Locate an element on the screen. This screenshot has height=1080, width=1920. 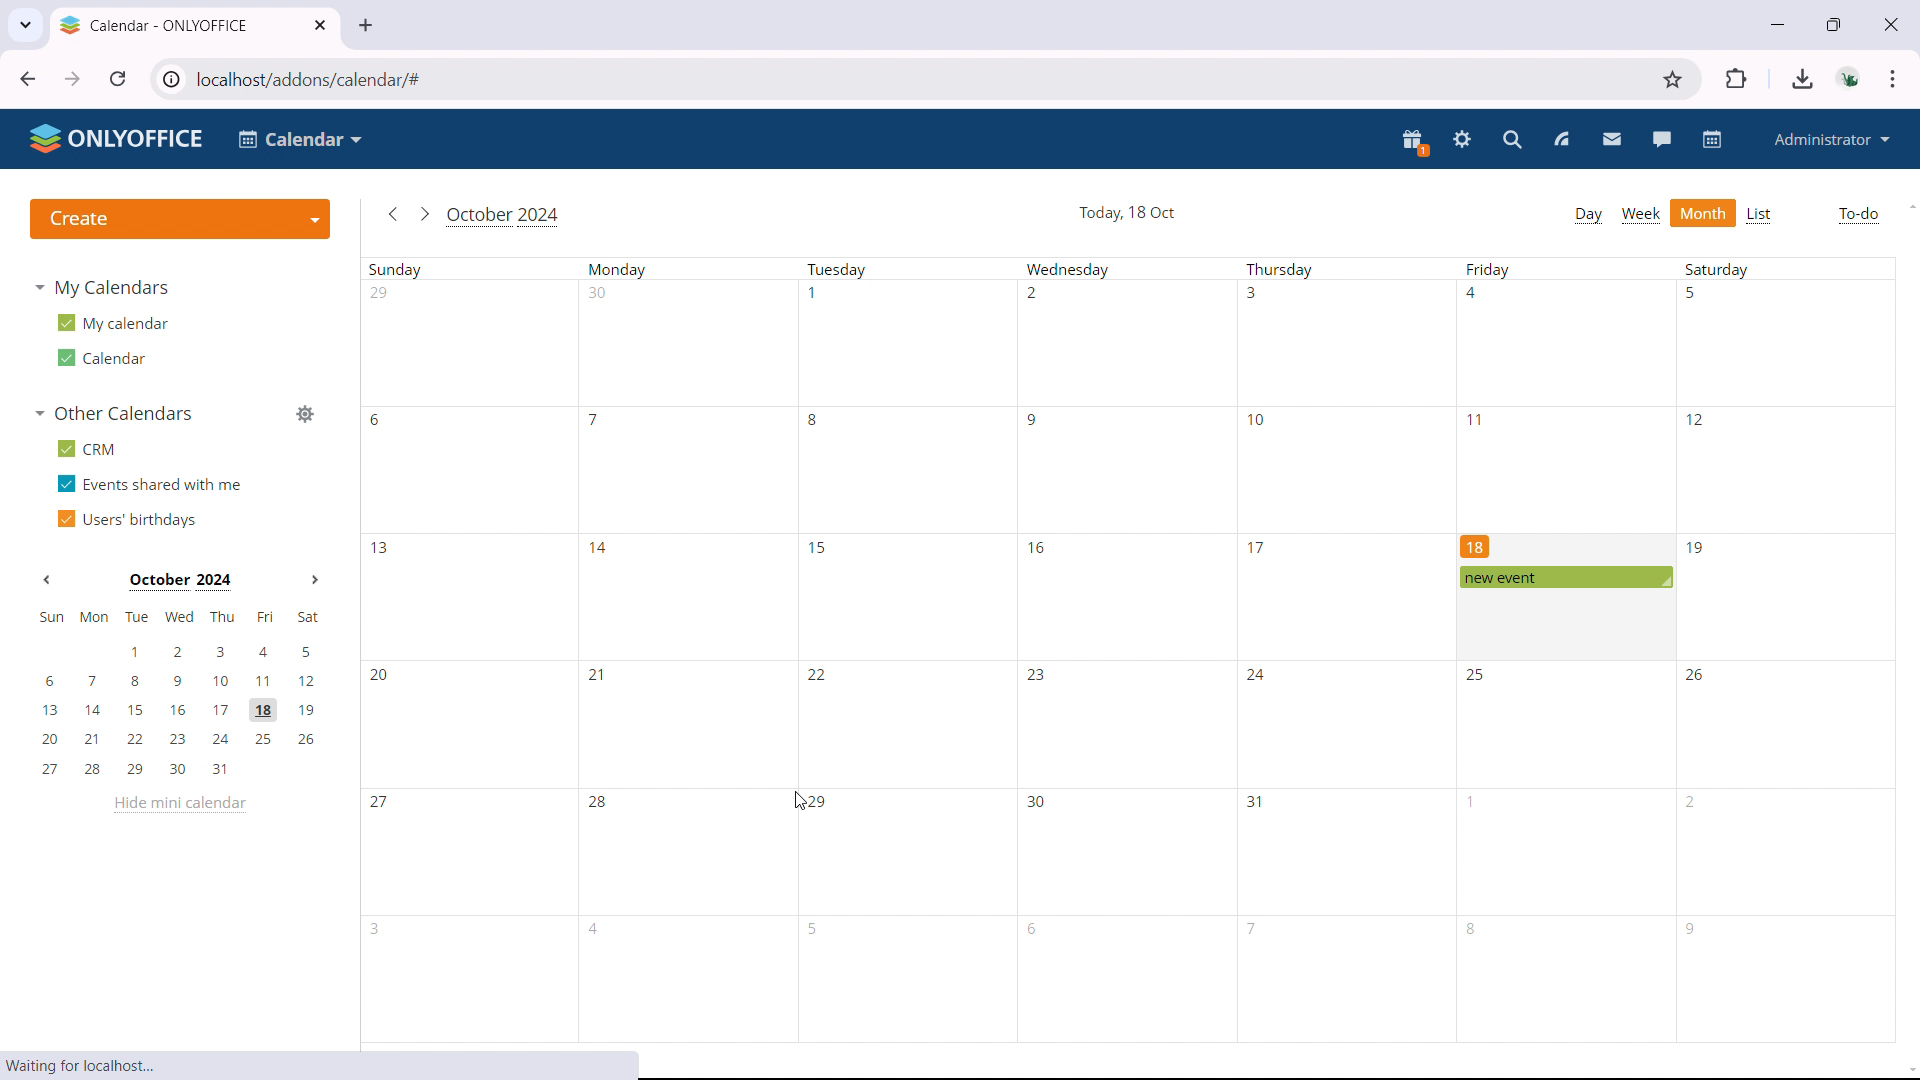
Wednesday is located at coordinates (1068, 270).